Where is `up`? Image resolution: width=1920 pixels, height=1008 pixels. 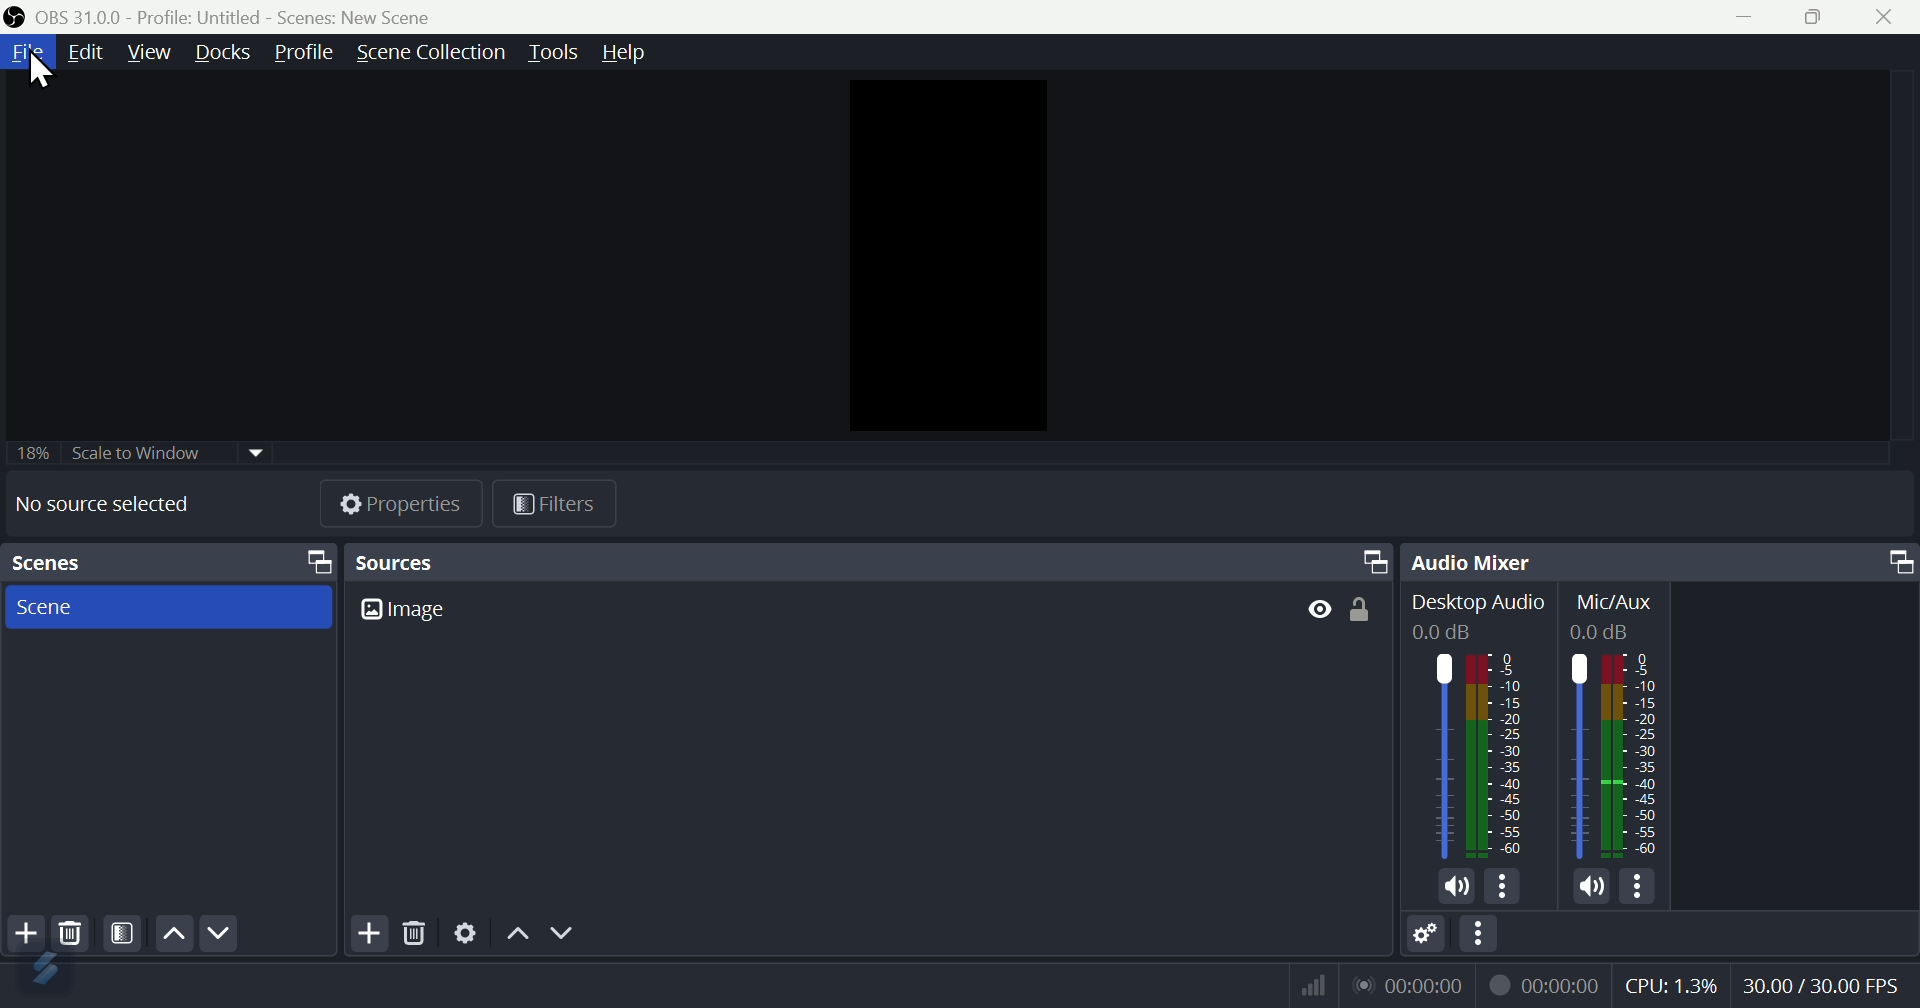
up is located at coordinates (173, 934).